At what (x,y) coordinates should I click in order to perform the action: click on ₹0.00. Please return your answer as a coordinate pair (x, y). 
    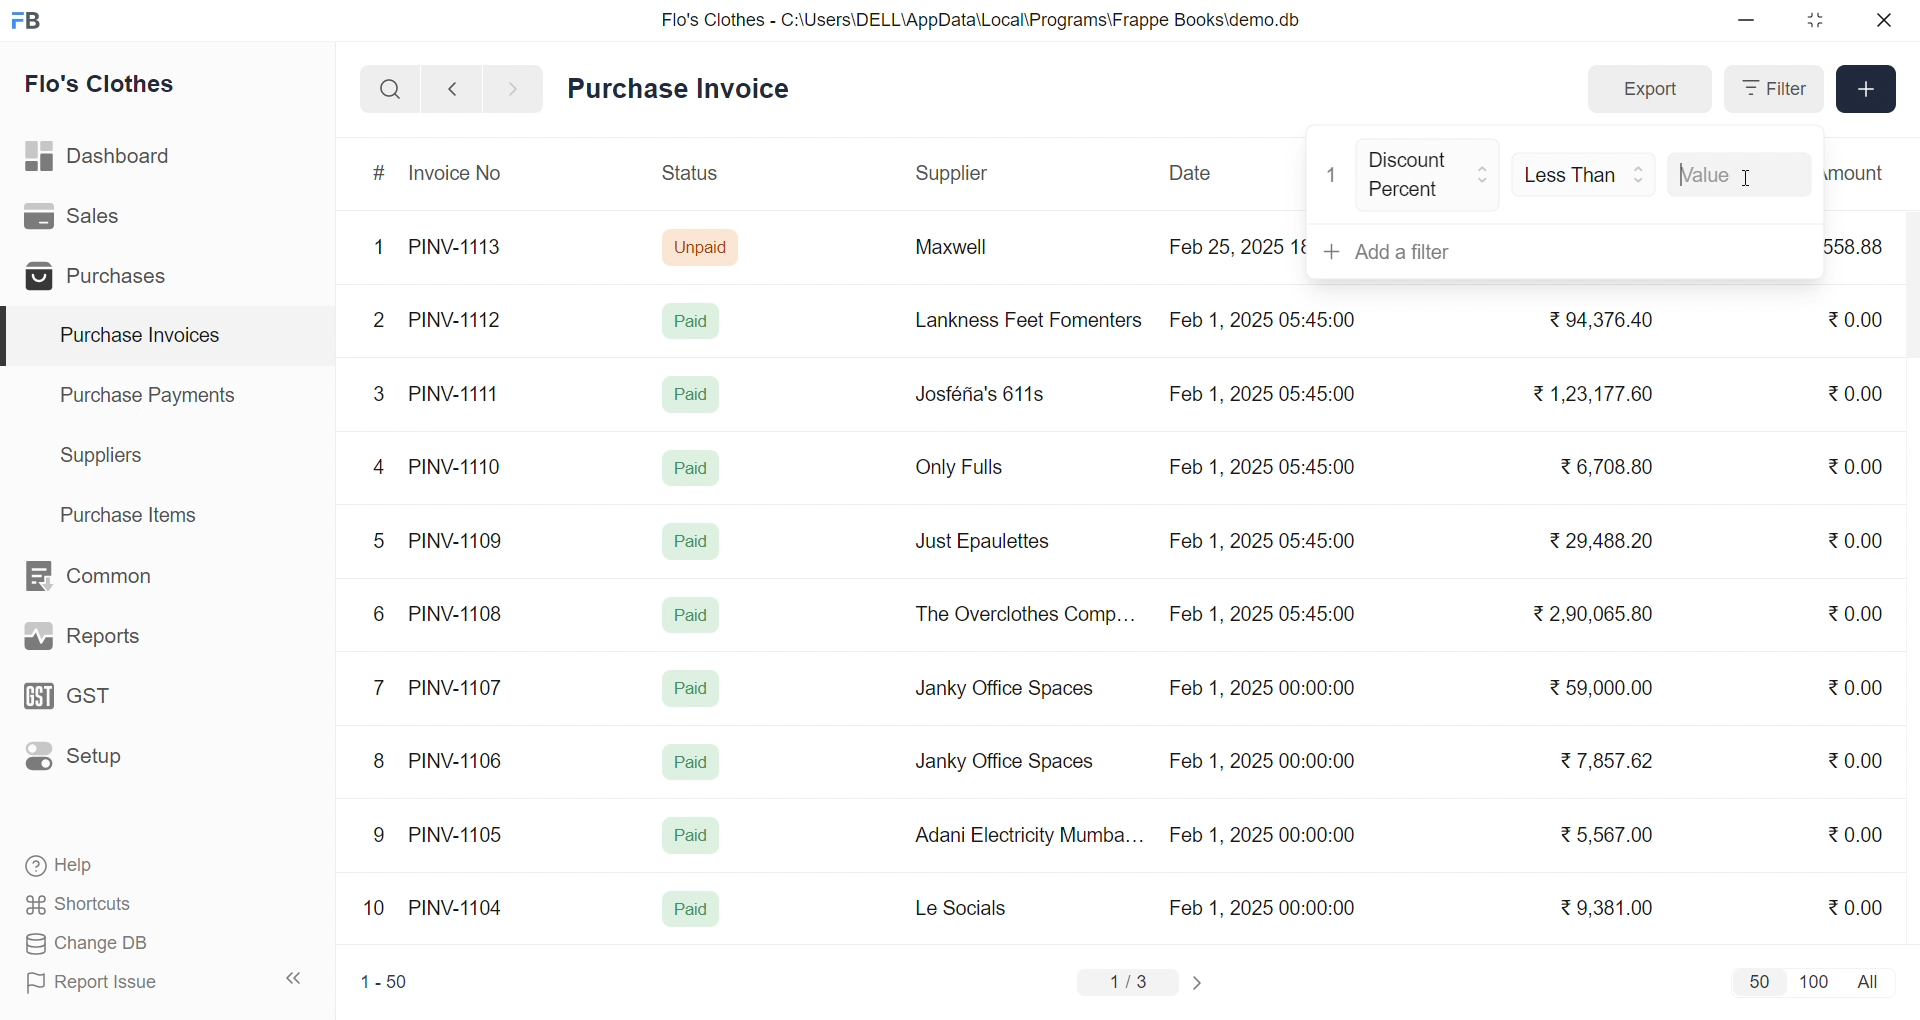
    Looking at the image, I should click on (1855, 466).